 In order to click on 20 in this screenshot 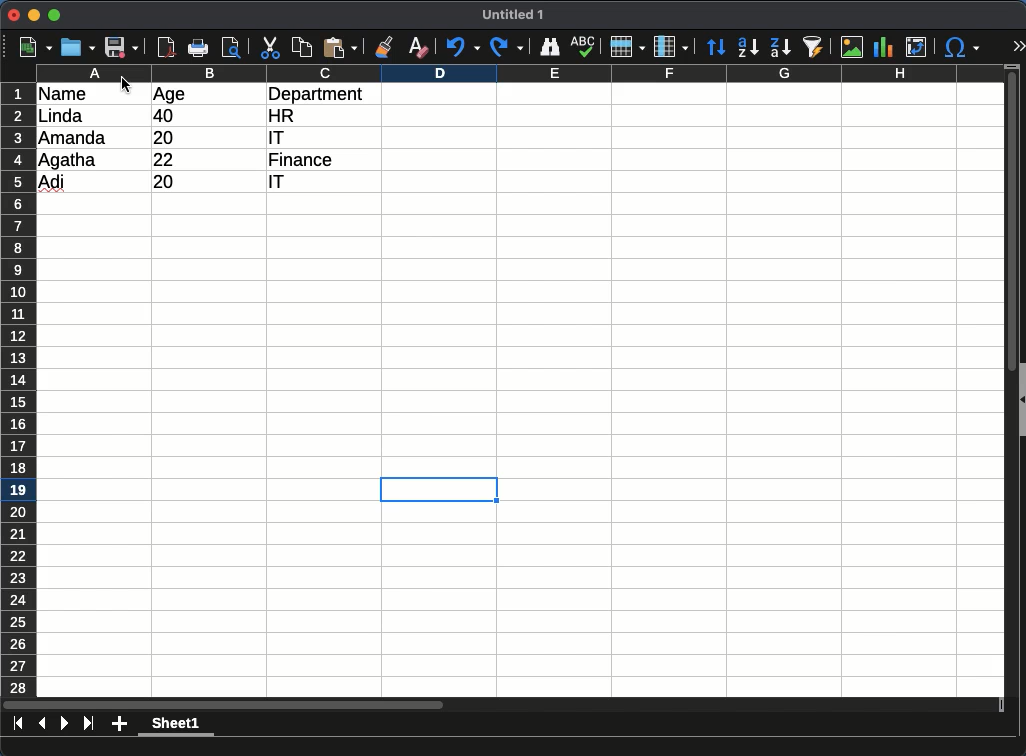, I will do `click(177, 182)`.